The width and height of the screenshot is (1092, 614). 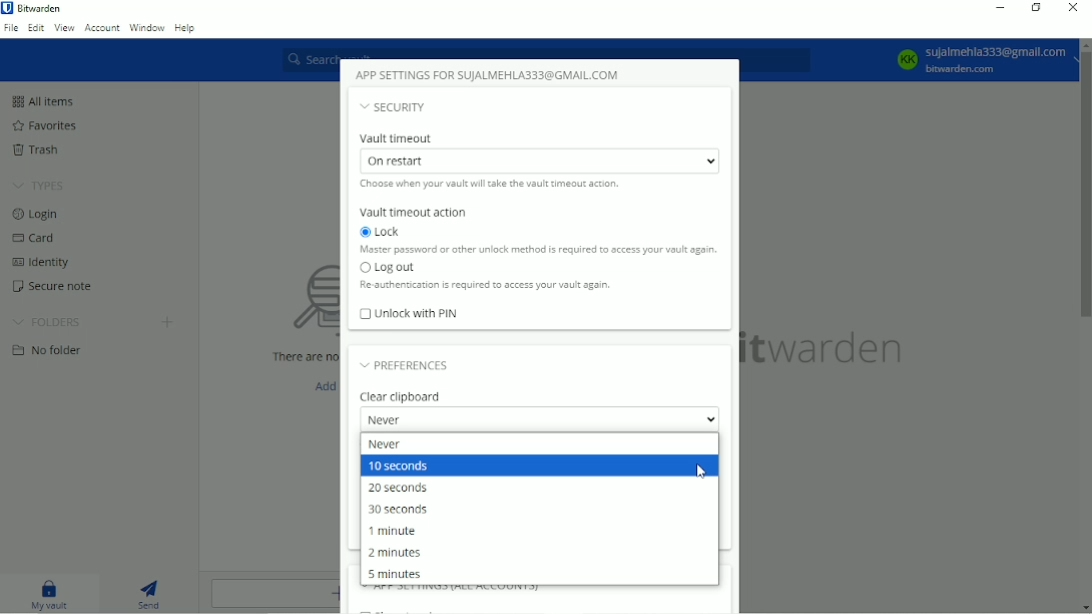 I want to click on Card, so click(x=40, y=238).